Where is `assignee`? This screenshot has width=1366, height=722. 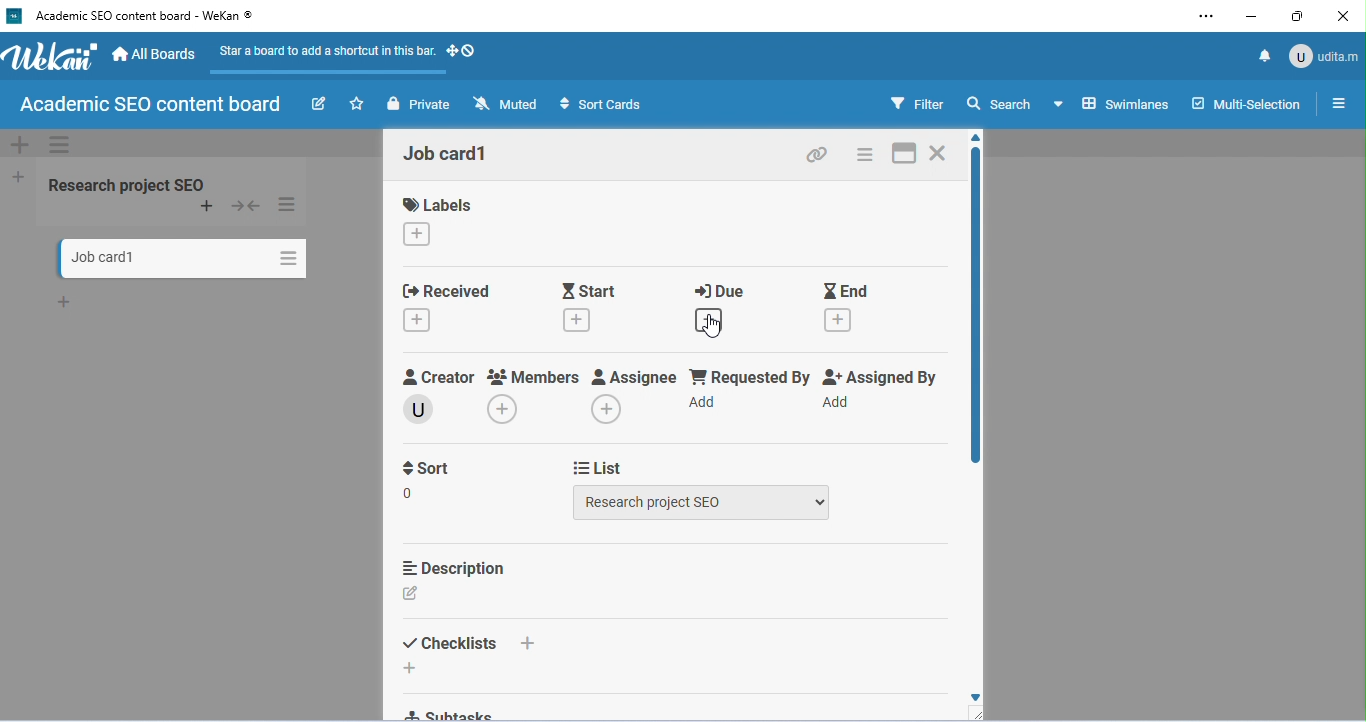
assignee is located at coordinates (635, 376).